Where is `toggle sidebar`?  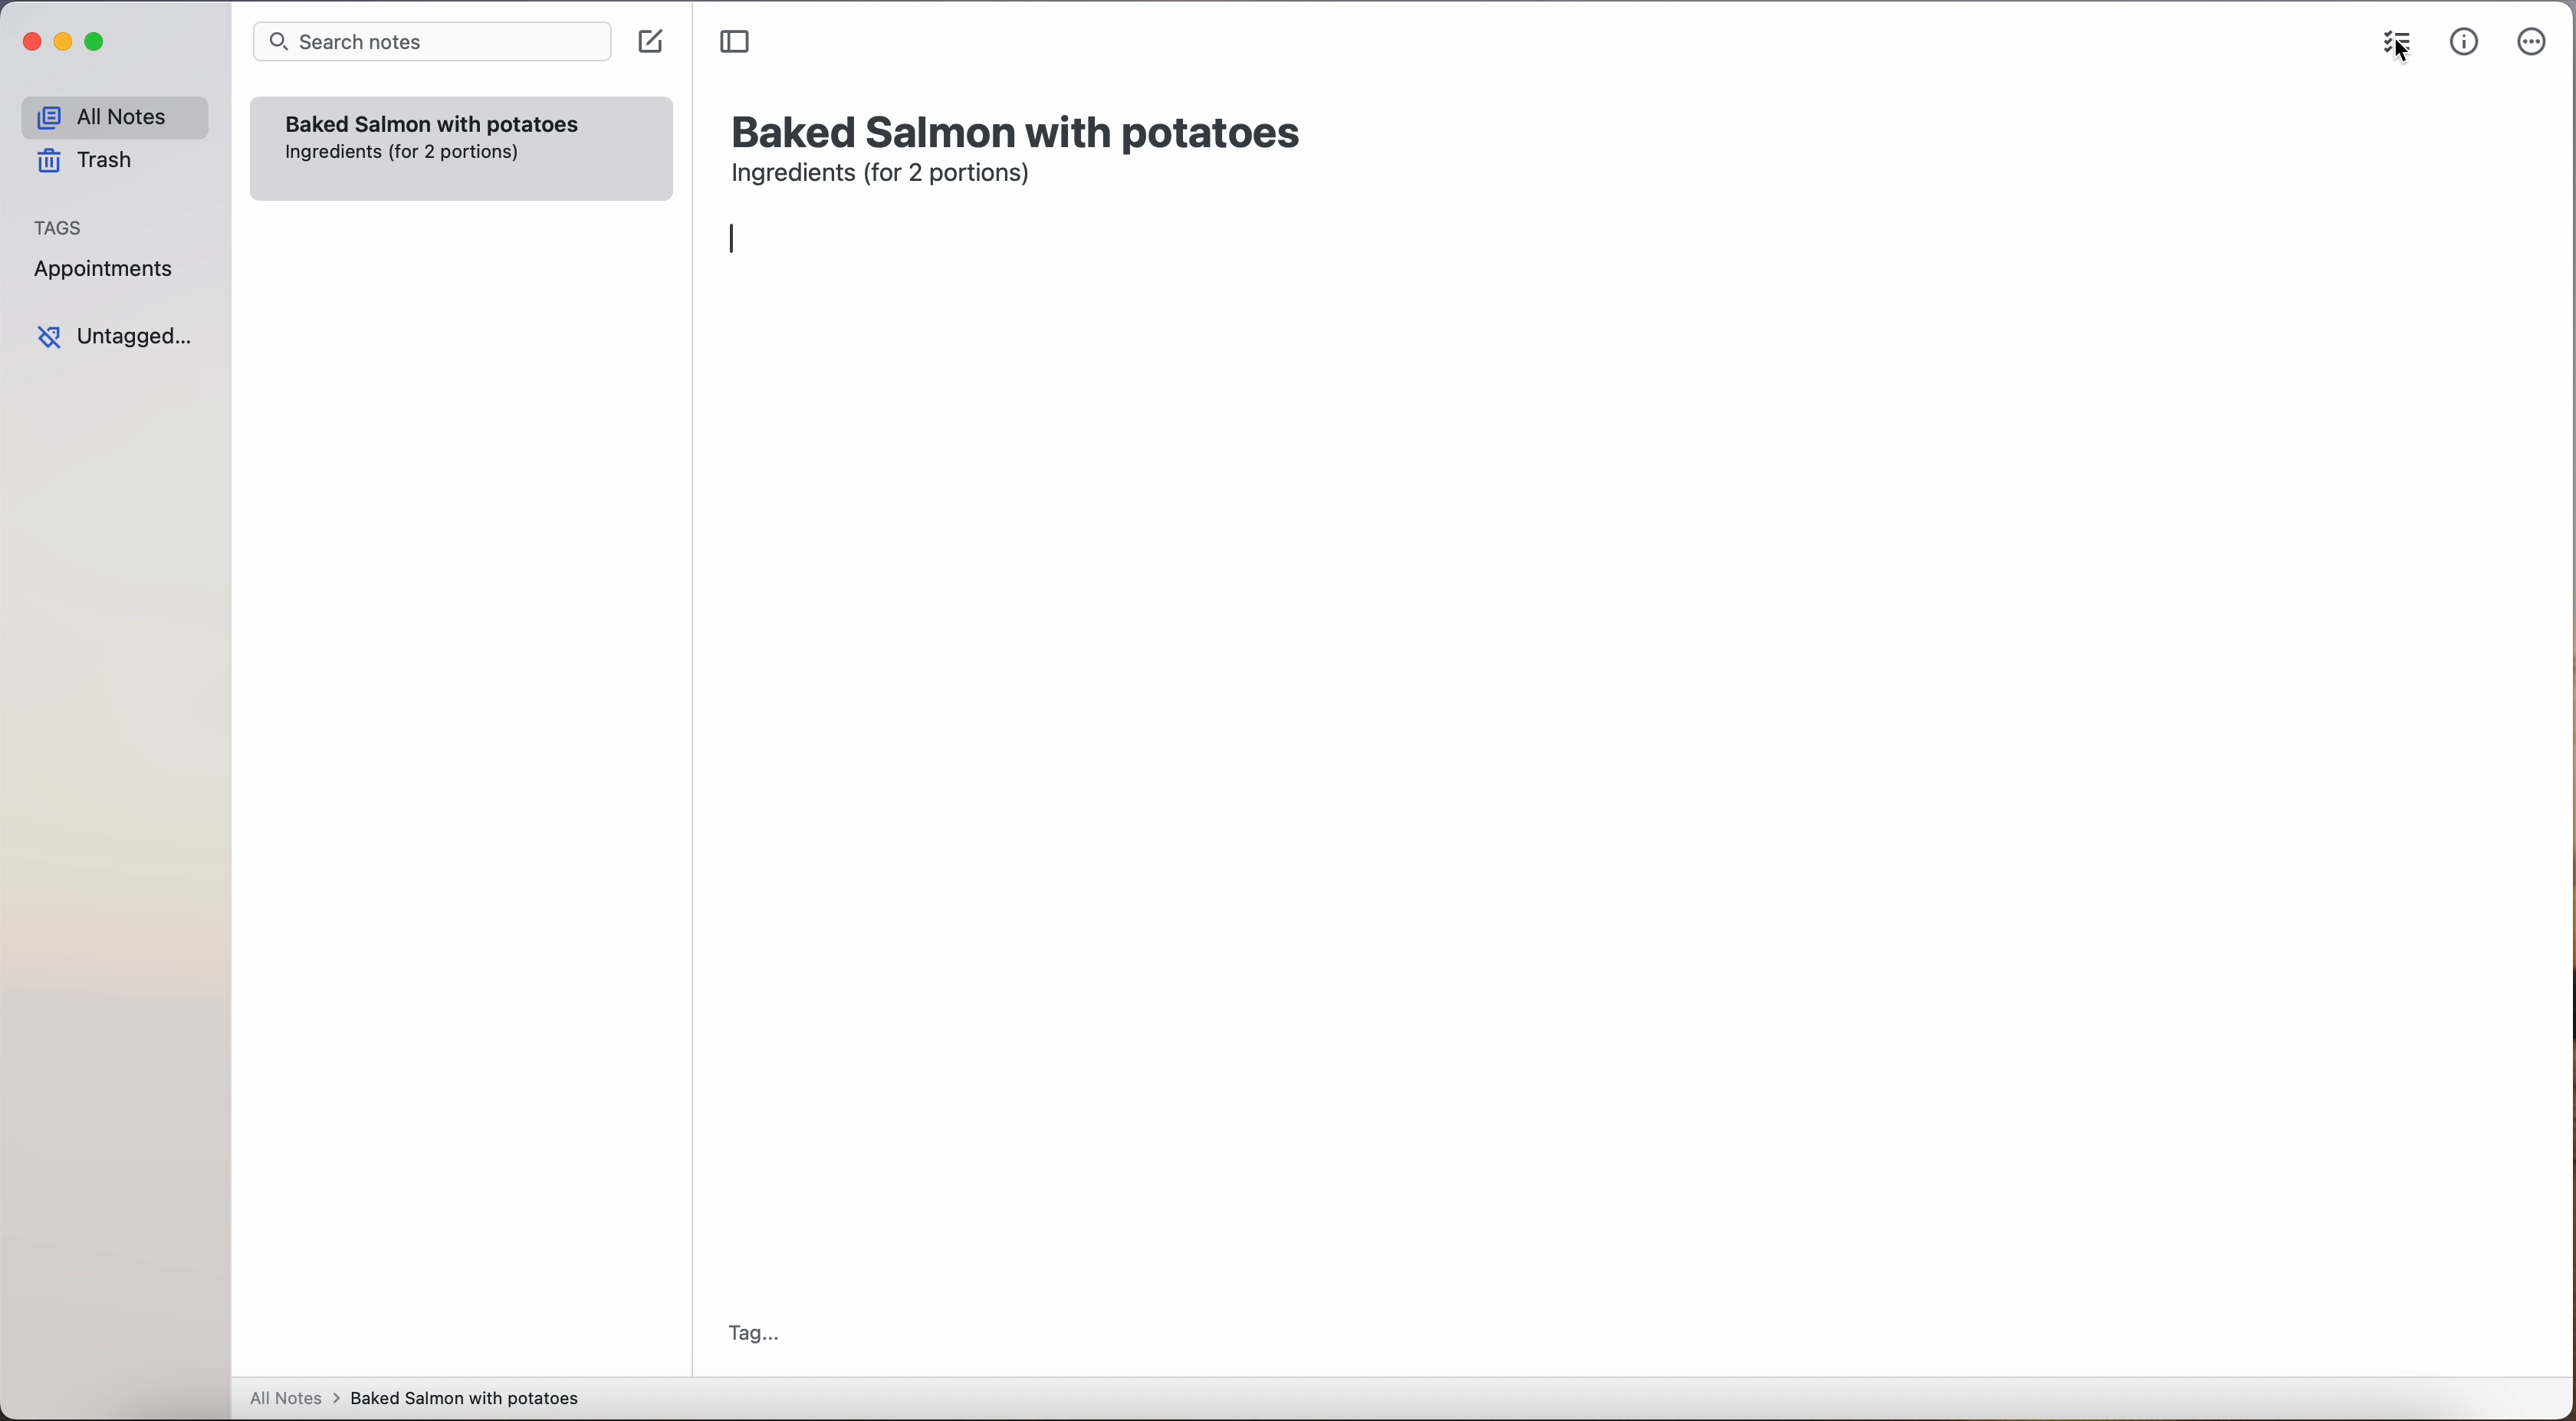 toggle sidebar is located at coordinates (737, 43).